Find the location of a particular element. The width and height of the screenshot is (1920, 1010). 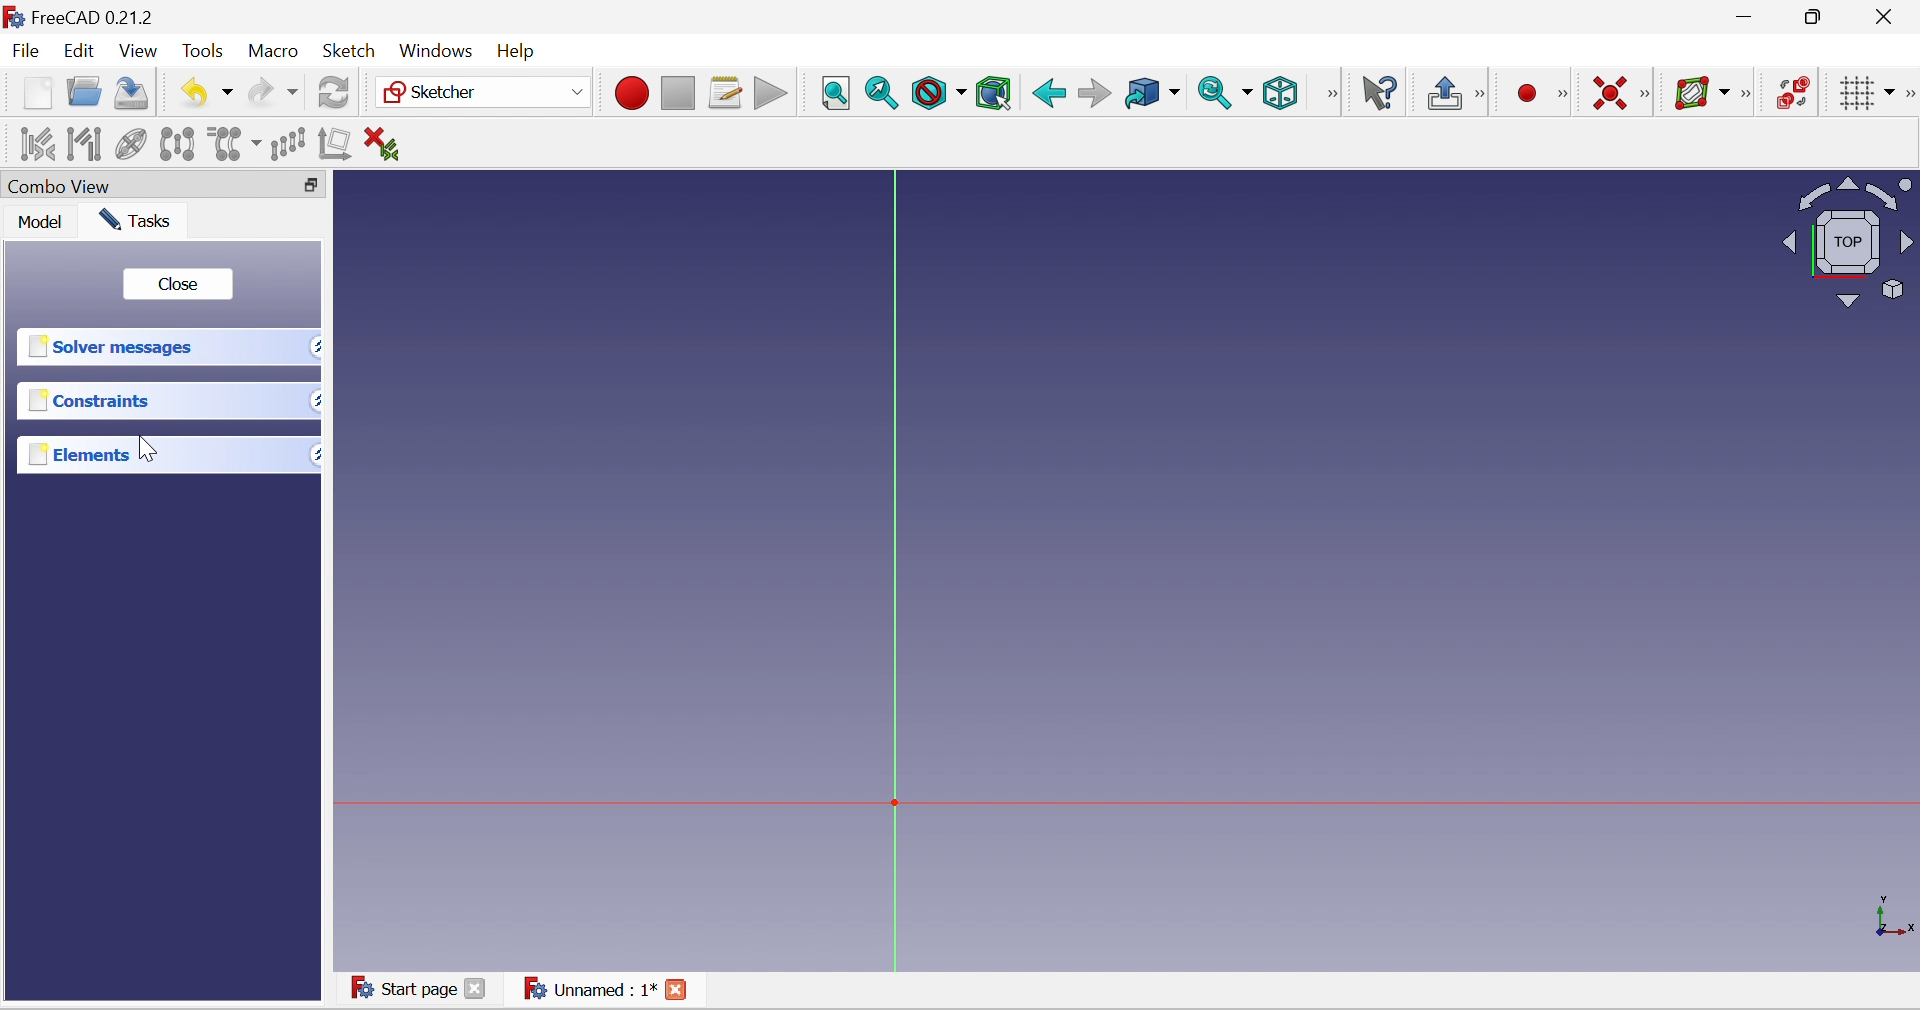

Fit selection is located at coordinates (880, 92).